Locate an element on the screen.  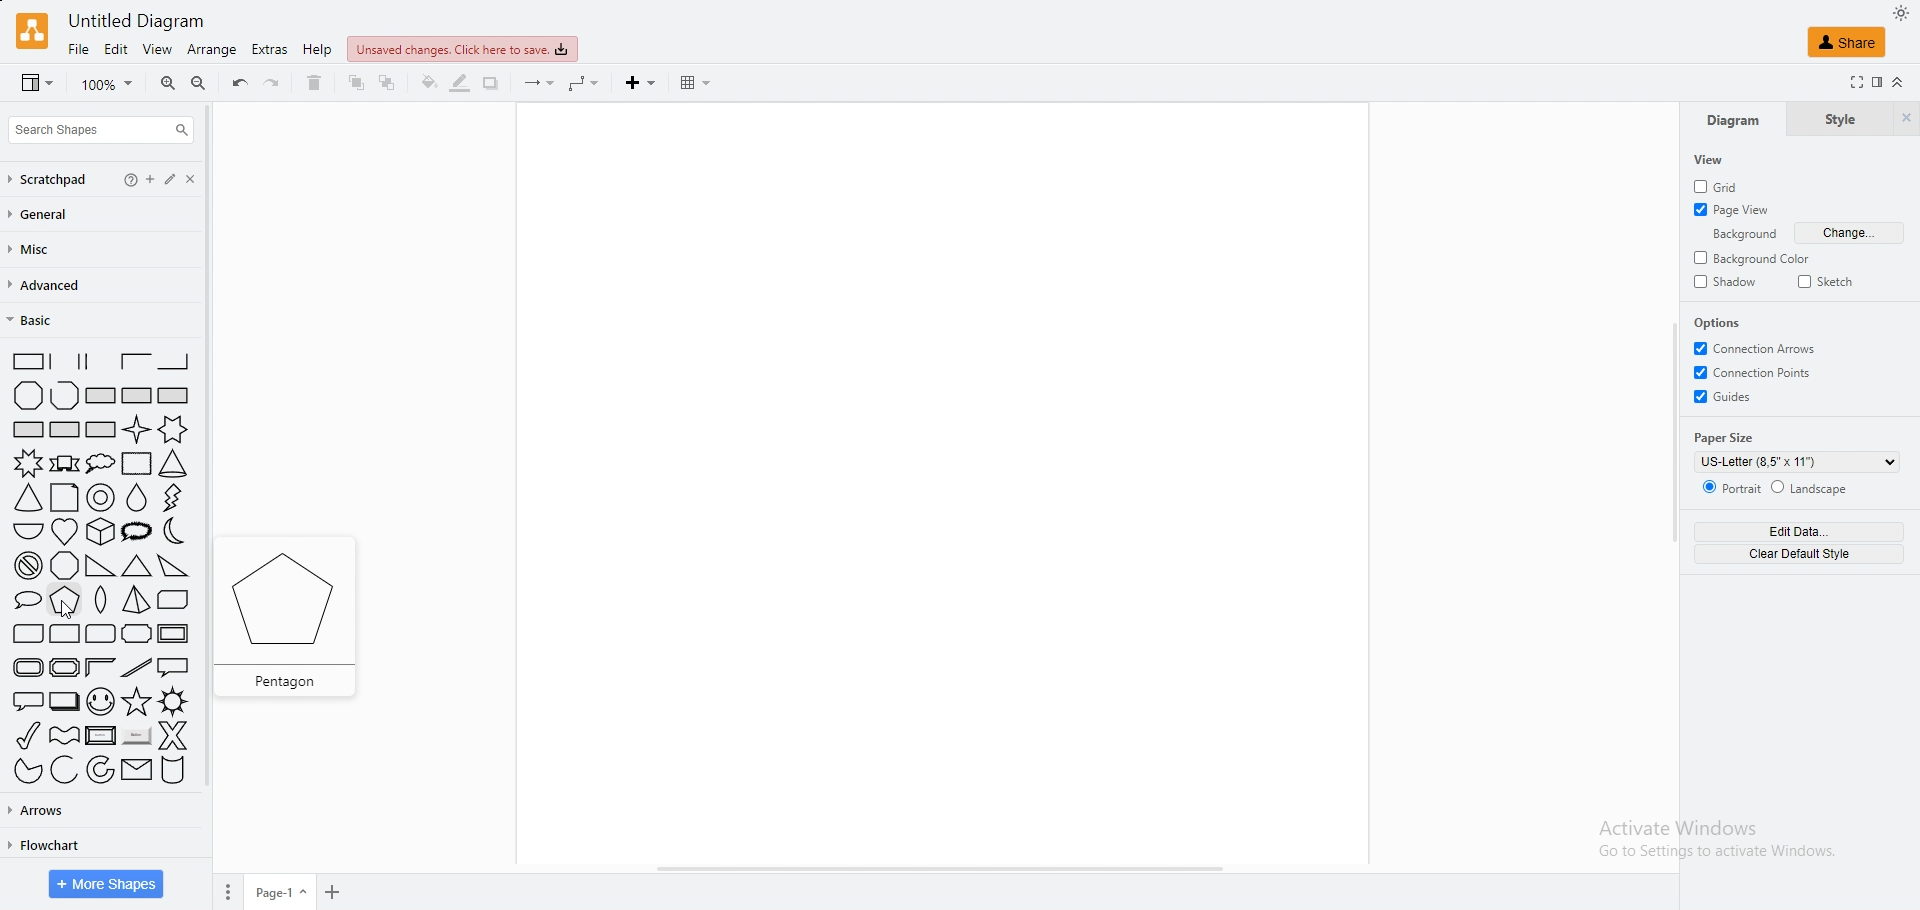
style is located at coordinates (1838, 120).